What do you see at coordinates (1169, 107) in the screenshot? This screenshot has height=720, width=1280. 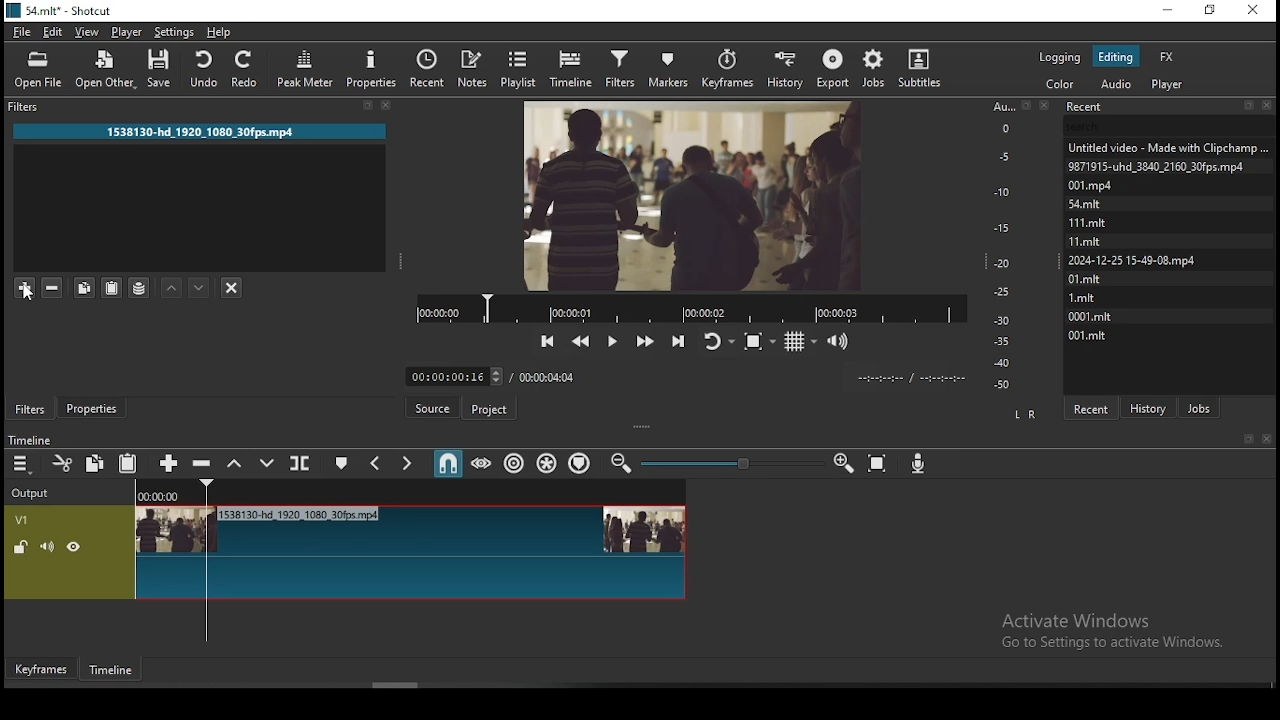 I see `Recent` at bounding box center [1169, 107].